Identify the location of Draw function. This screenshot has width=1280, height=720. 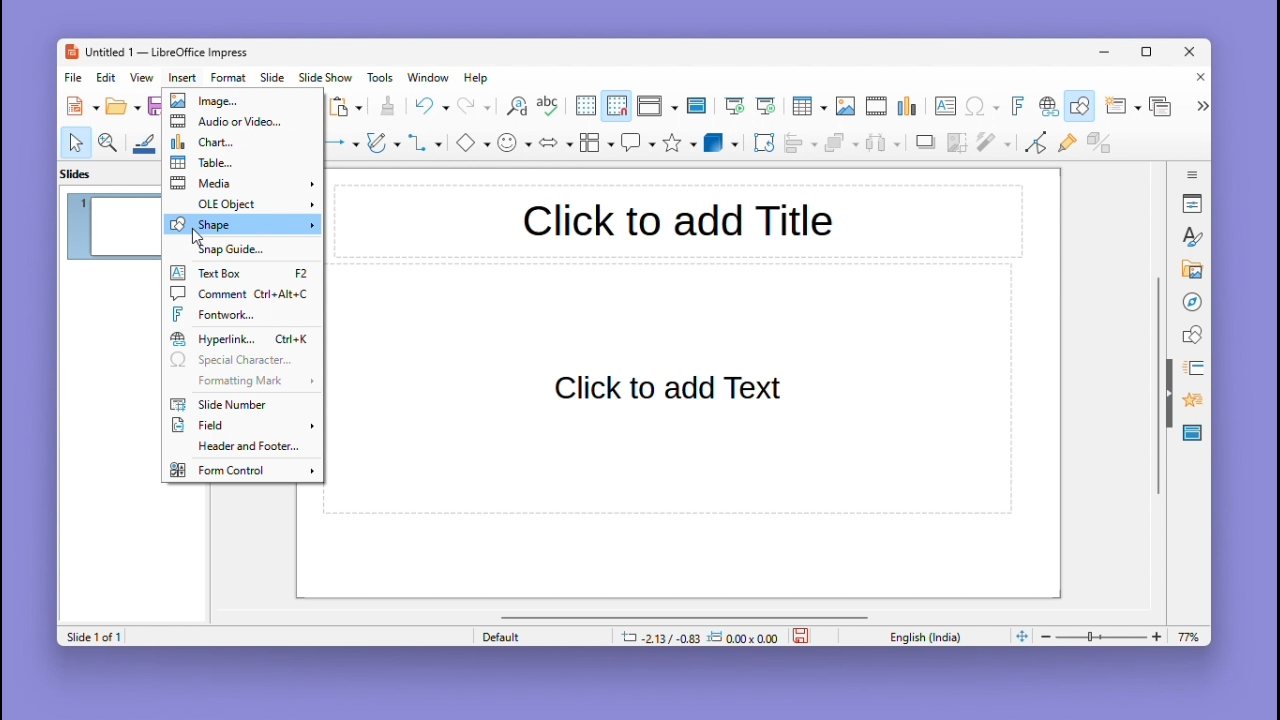
(1082, 106).